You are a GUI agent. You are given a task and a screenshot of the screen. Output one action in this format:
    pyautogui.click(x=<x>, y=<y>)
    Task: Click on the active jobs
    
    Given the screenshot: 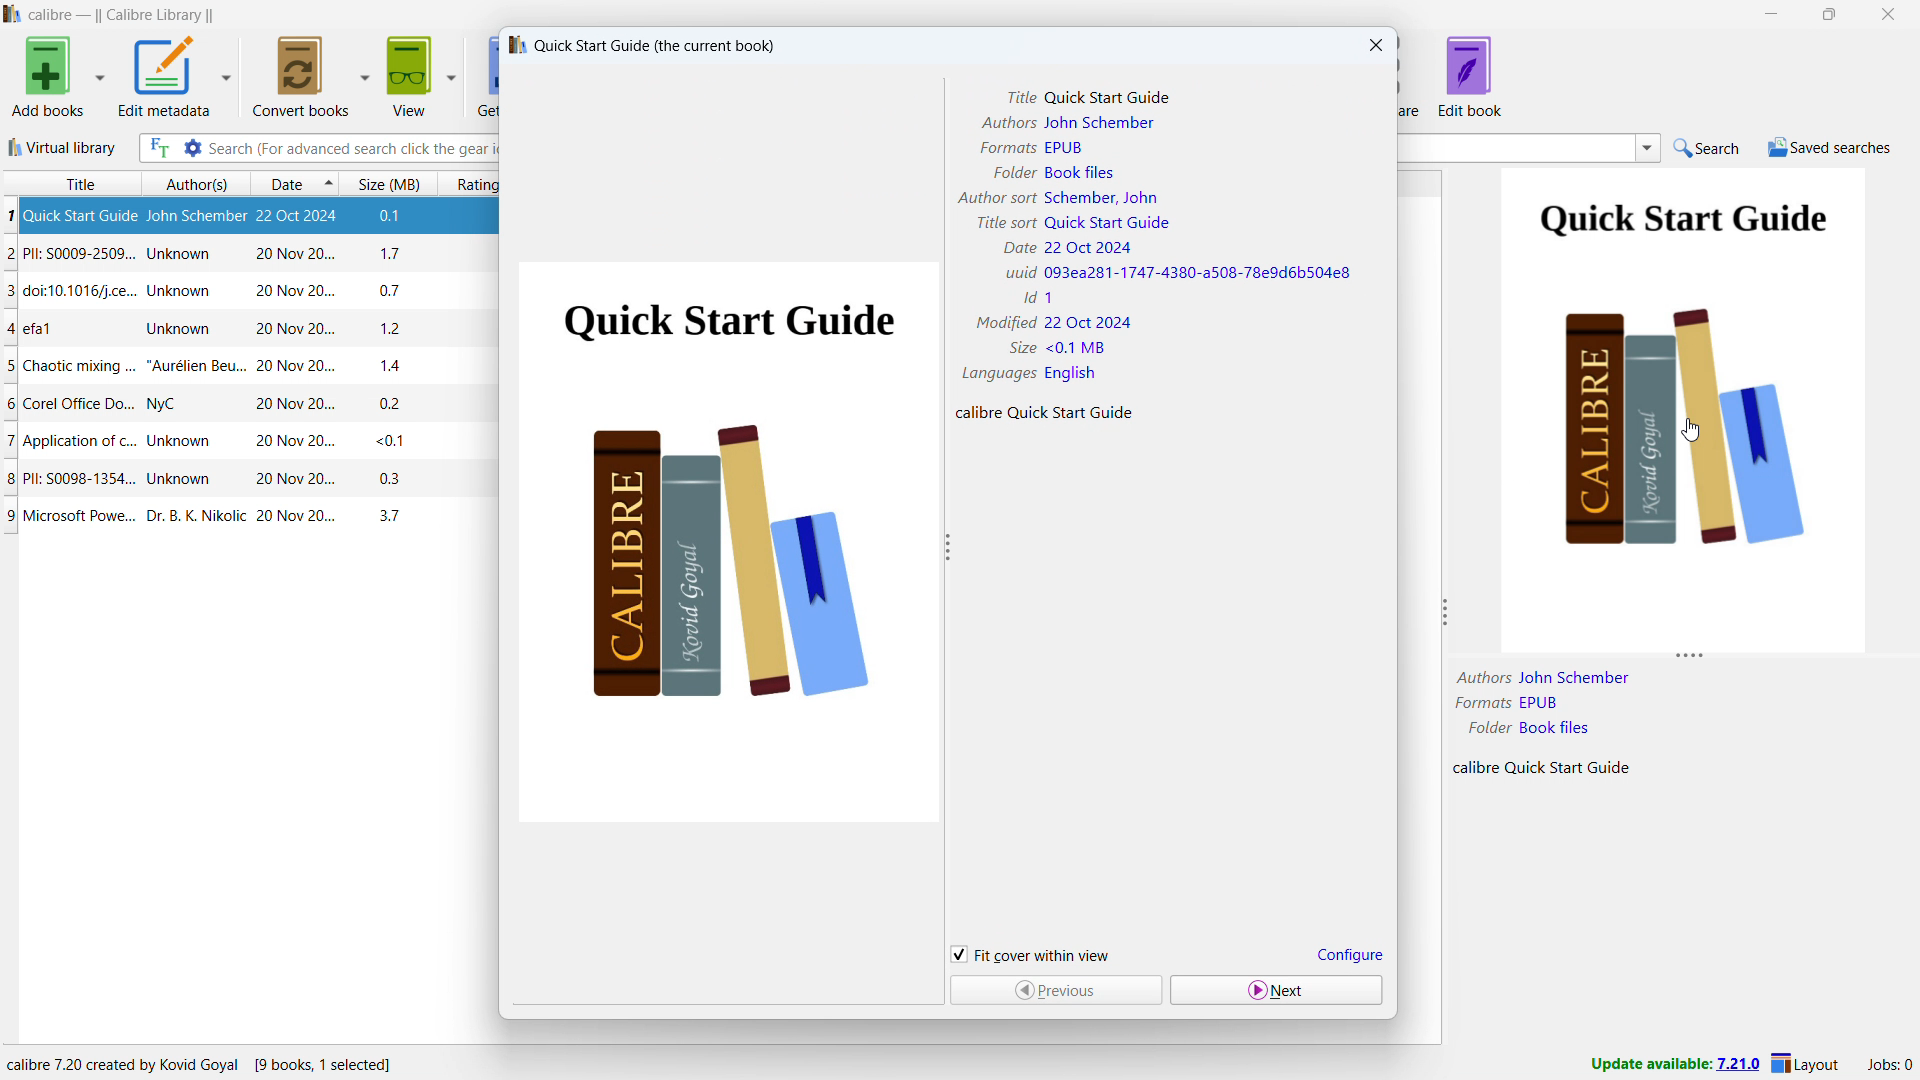 What is the action you would take?
    pyautogui.click(x=1889, y=1066)
    